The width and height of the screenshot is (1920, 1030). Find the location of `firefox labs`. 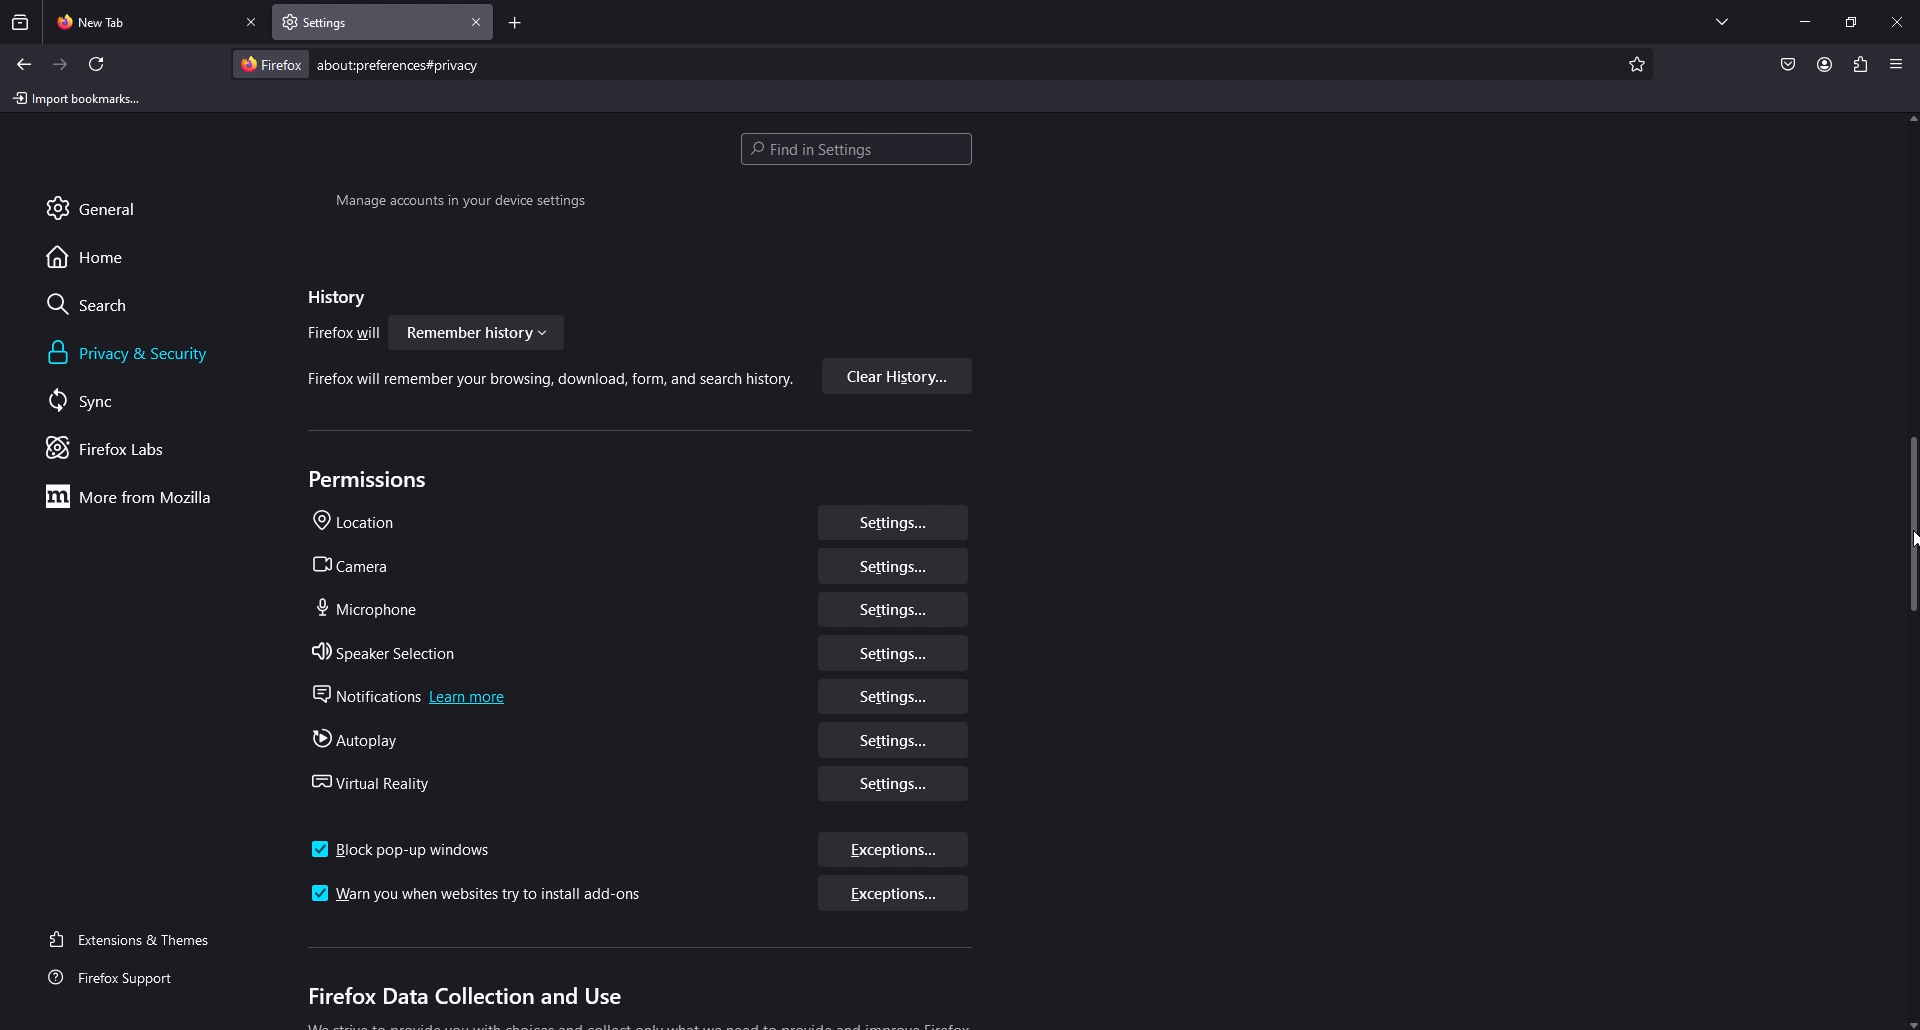

firefox labs is located at coordinates (134, 448).